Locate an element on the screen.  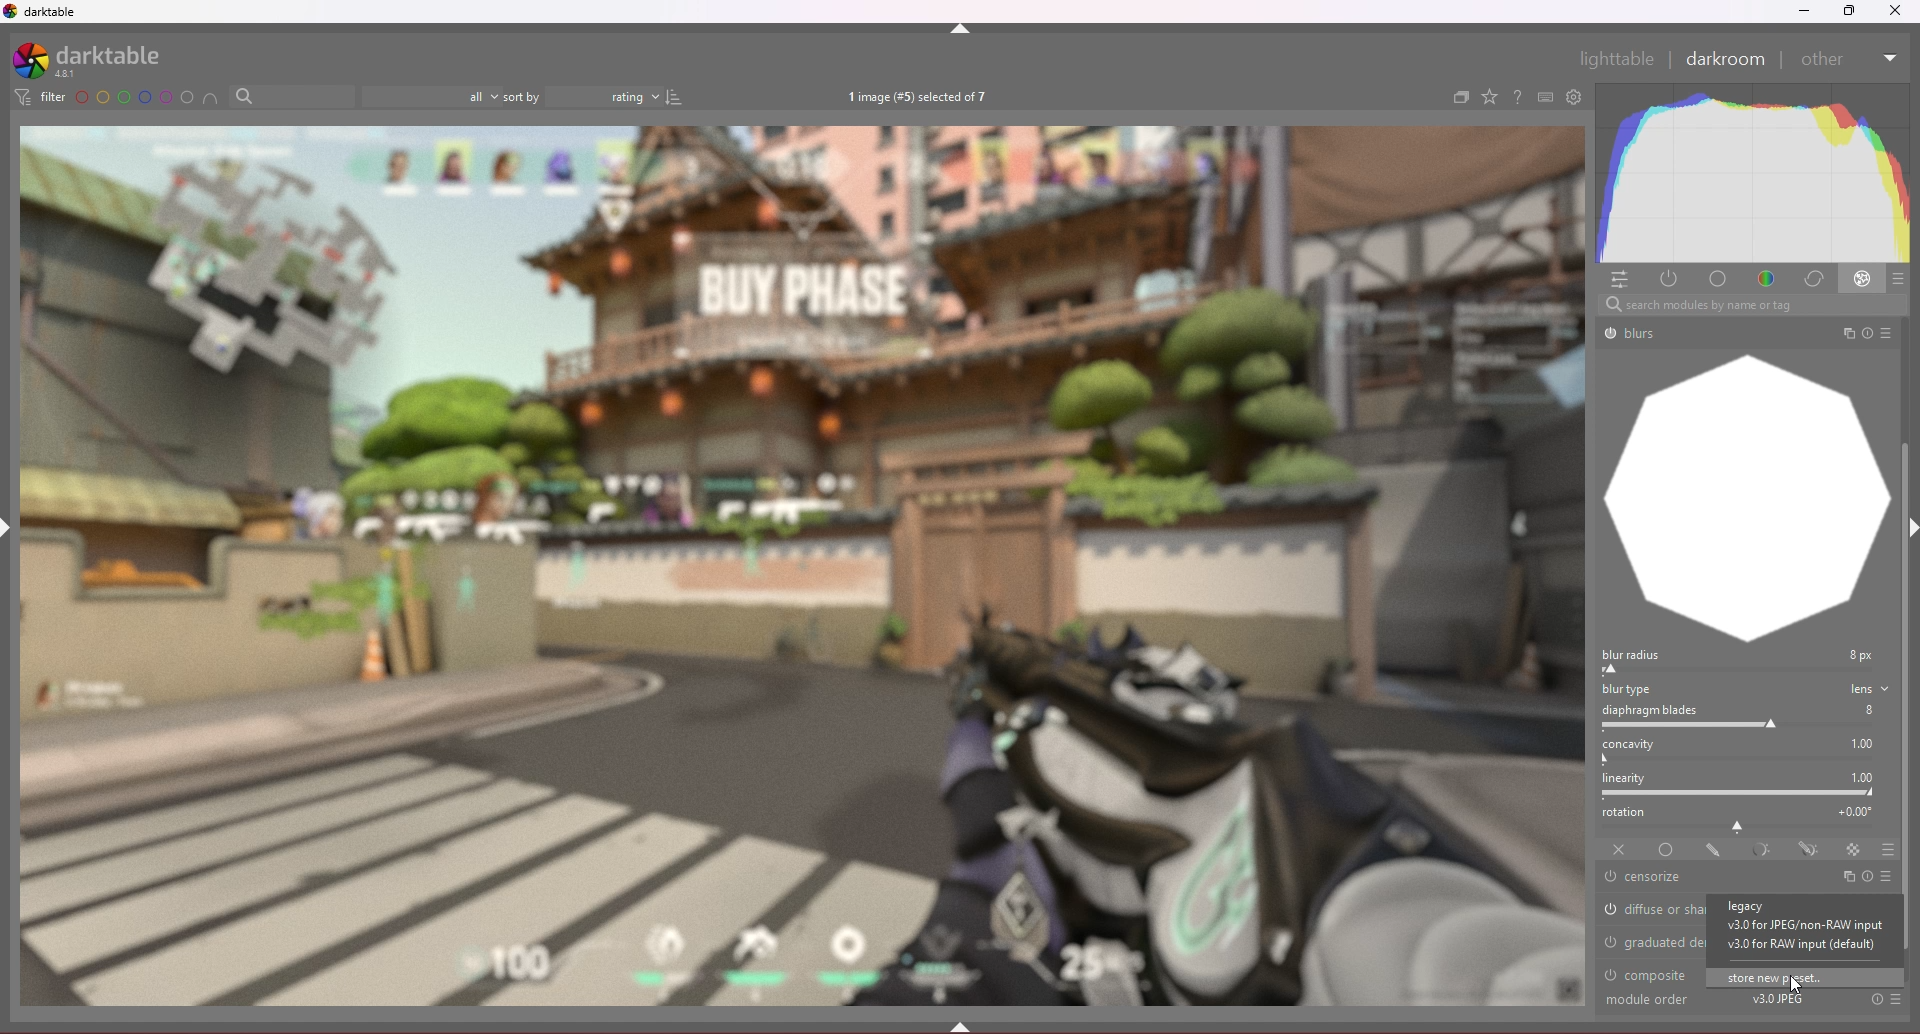
blur type is located at coordinates (1747, 689).